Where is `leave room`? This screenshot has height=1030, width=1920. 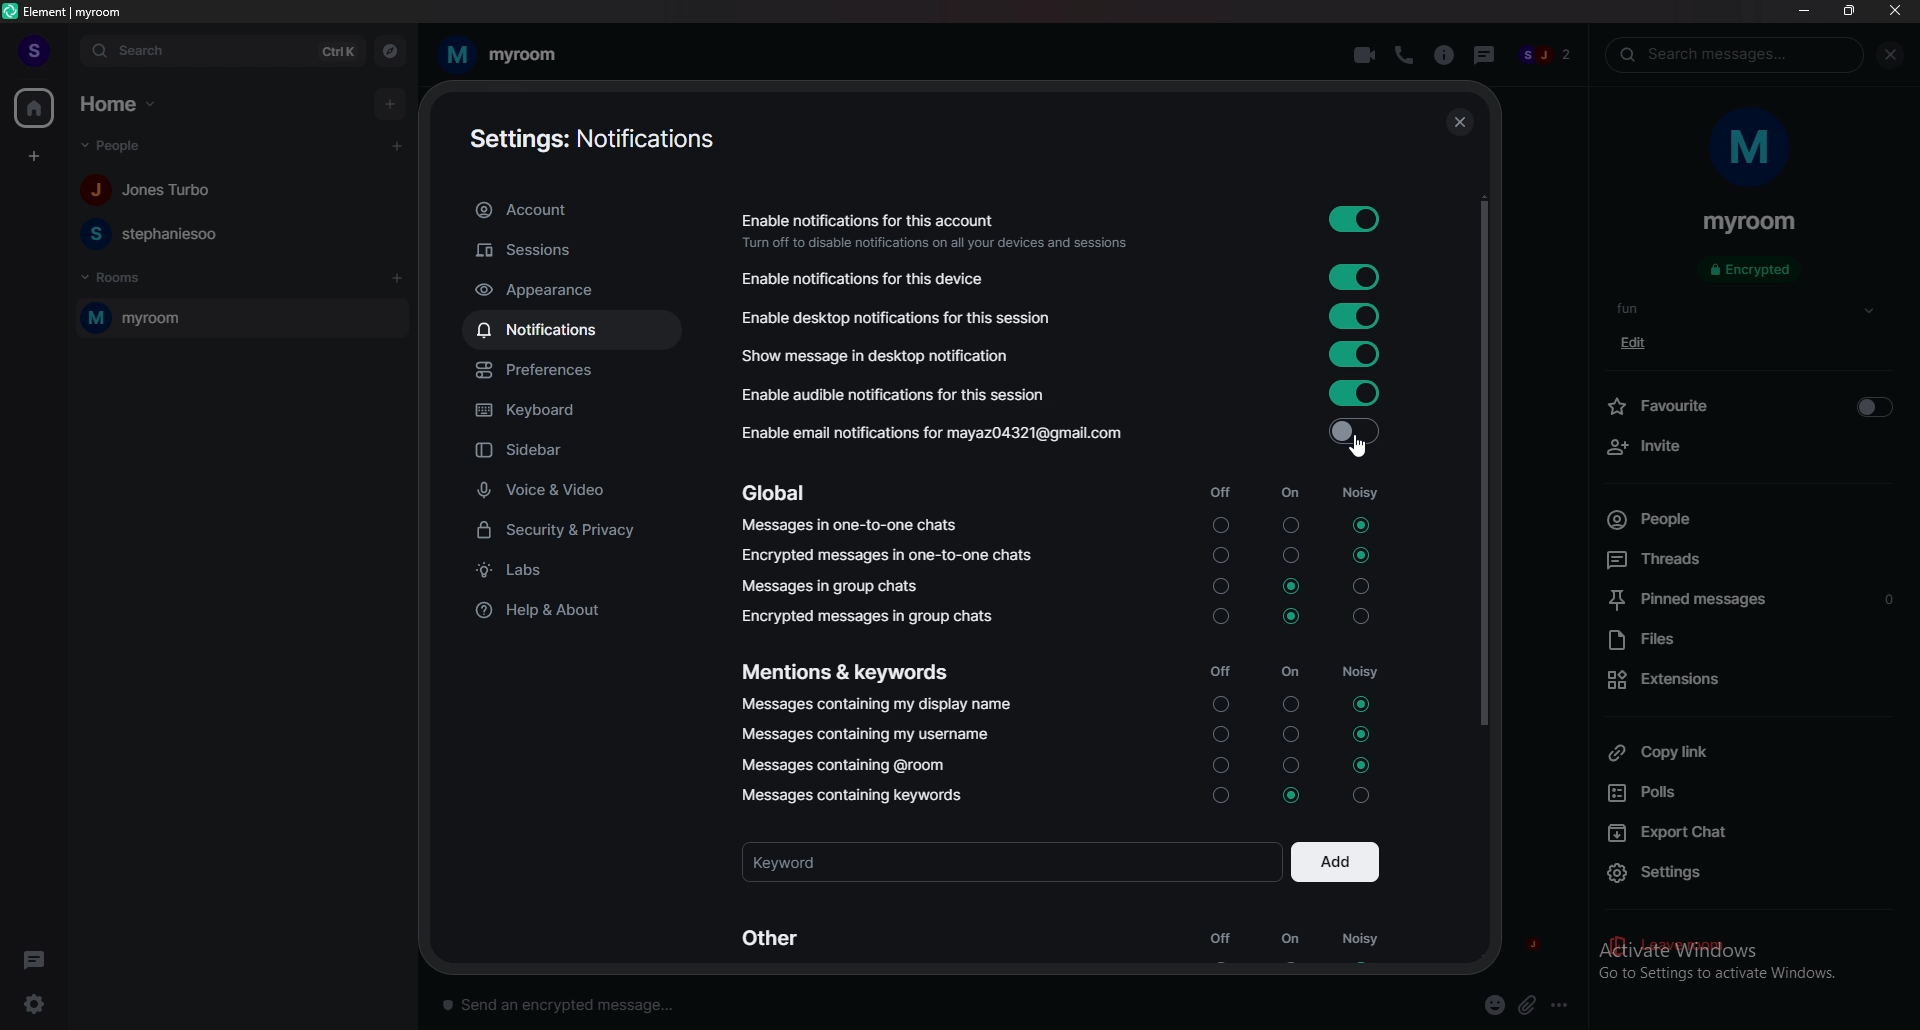
leave room is located at coordinates (1749, 947).